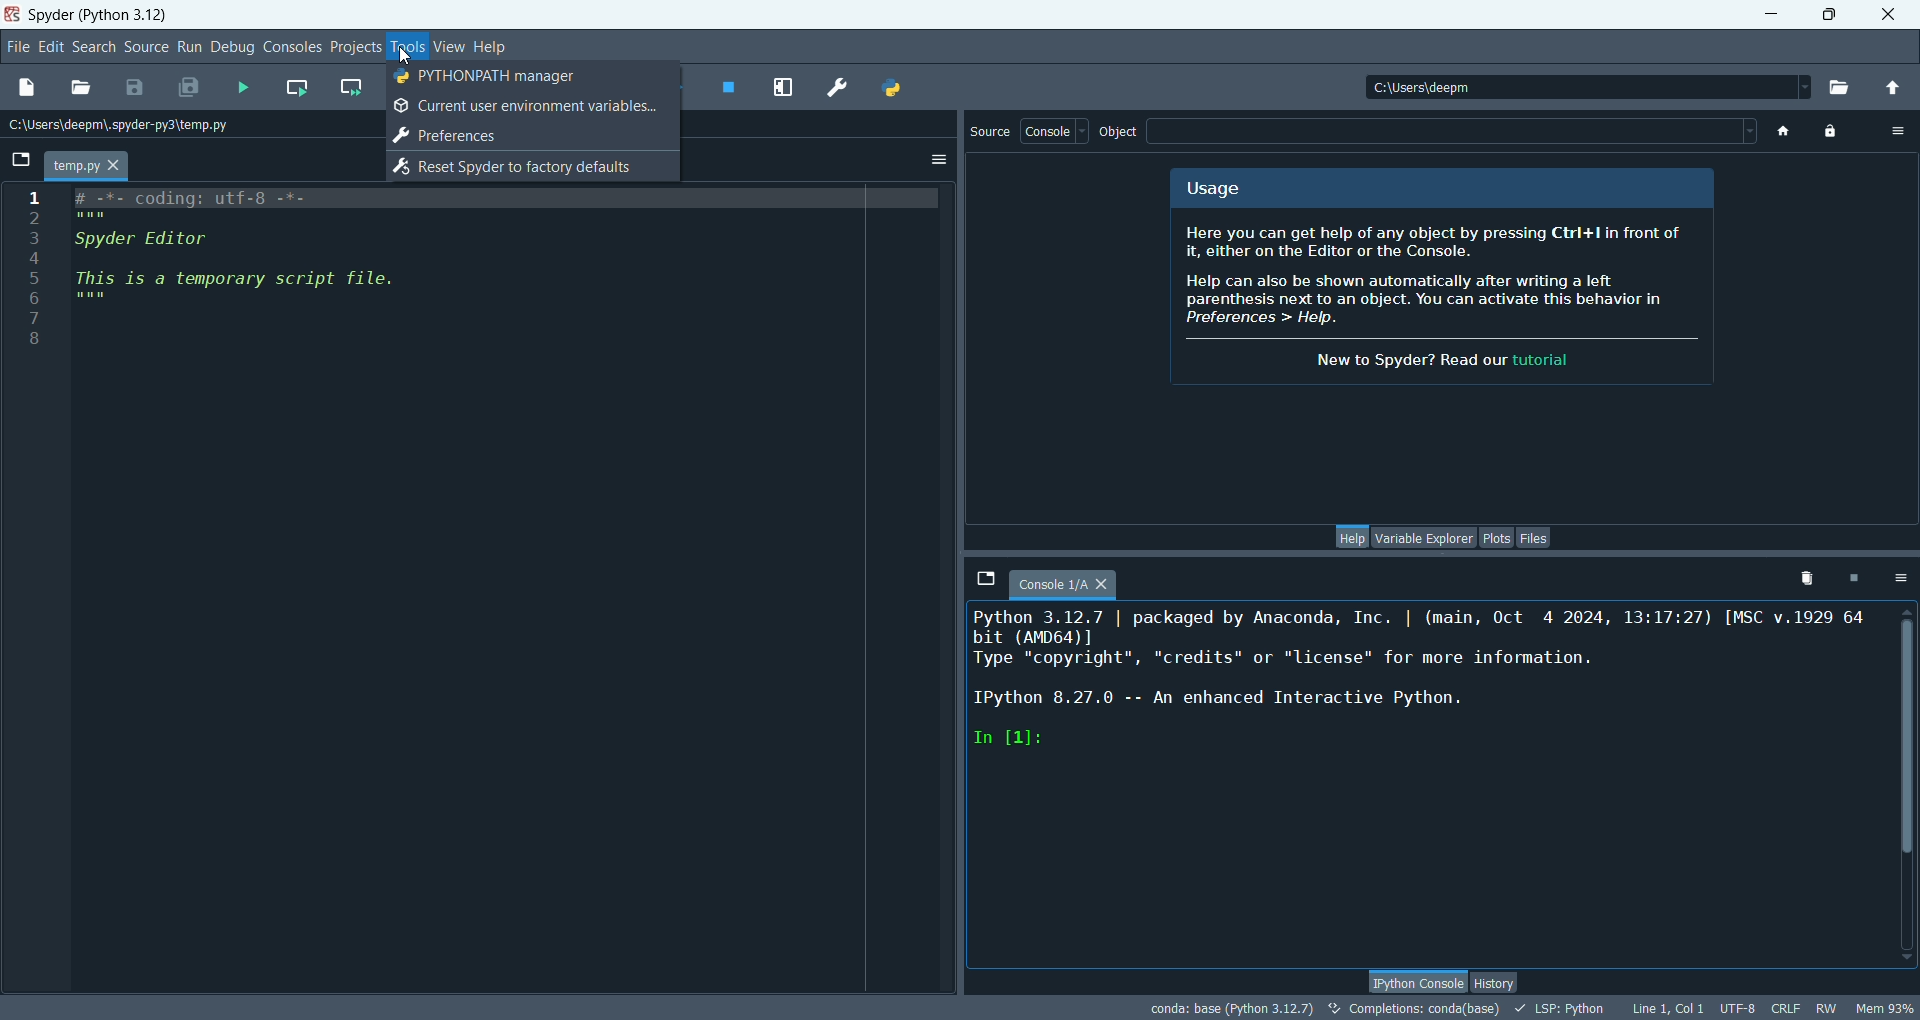 Image resolution: width=1920 pixels, height=1020 pixels. What do you see at coordinates (243, 87) in the screenshot?
I see `run file` at bounding box center [243, 87].